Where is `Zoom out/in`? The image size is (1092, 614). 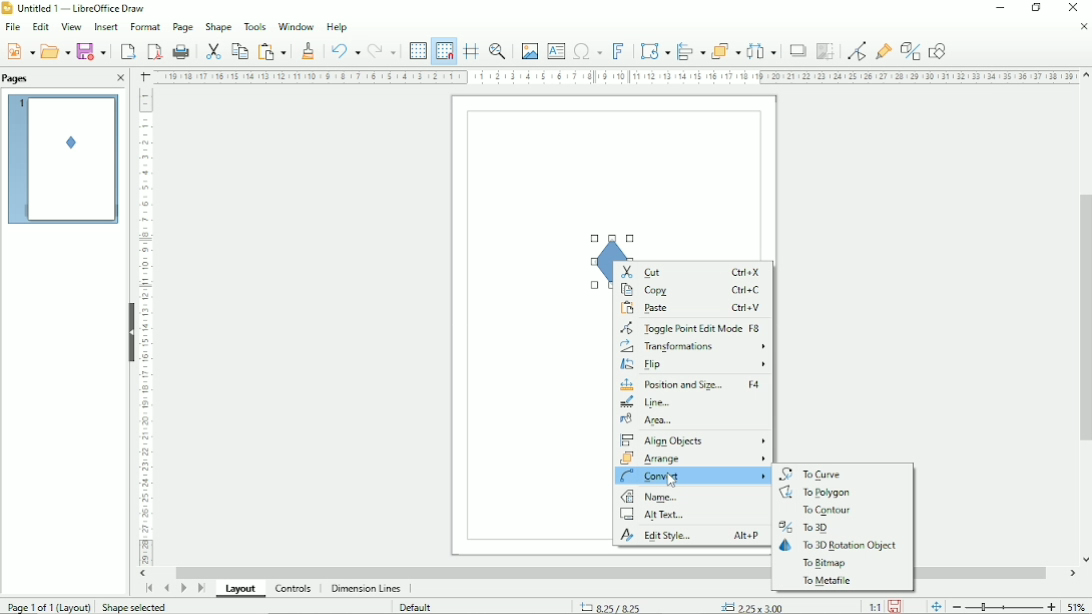 Zoom out/in is located at coordinates (1003, 605).